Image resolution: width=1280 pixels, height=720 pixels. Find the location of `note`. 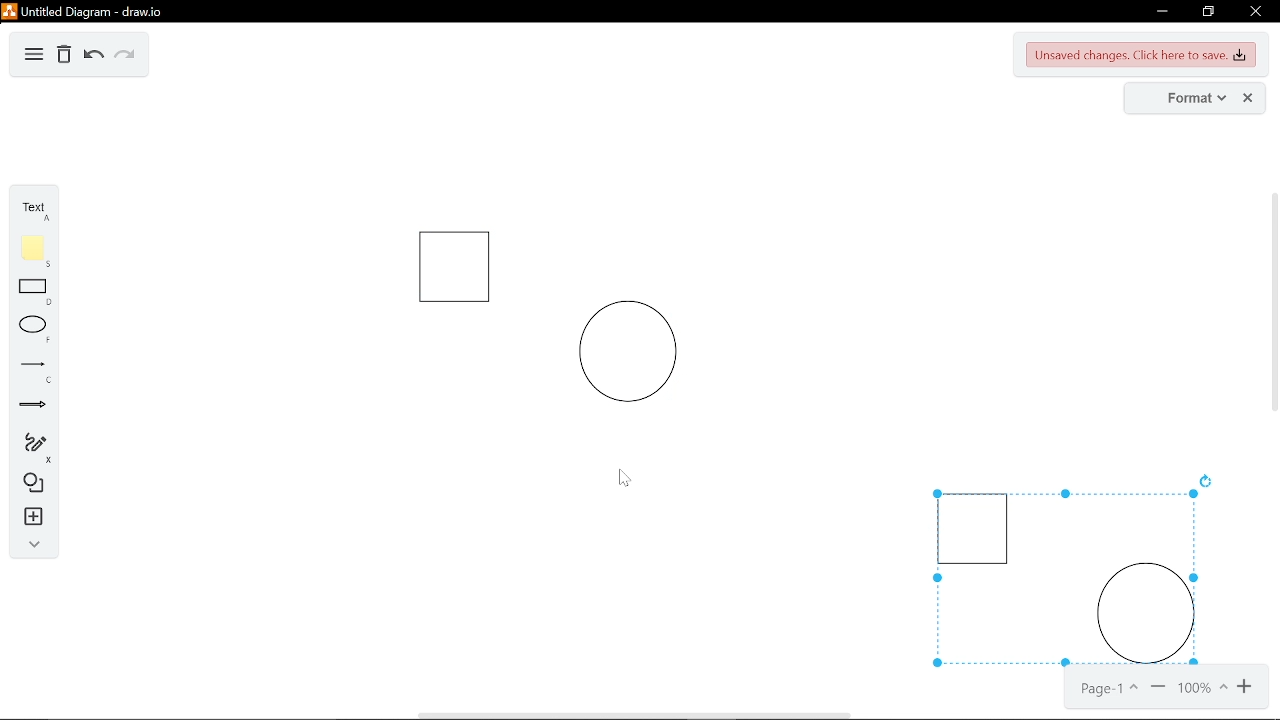

note is located at coordinates (33, 250).